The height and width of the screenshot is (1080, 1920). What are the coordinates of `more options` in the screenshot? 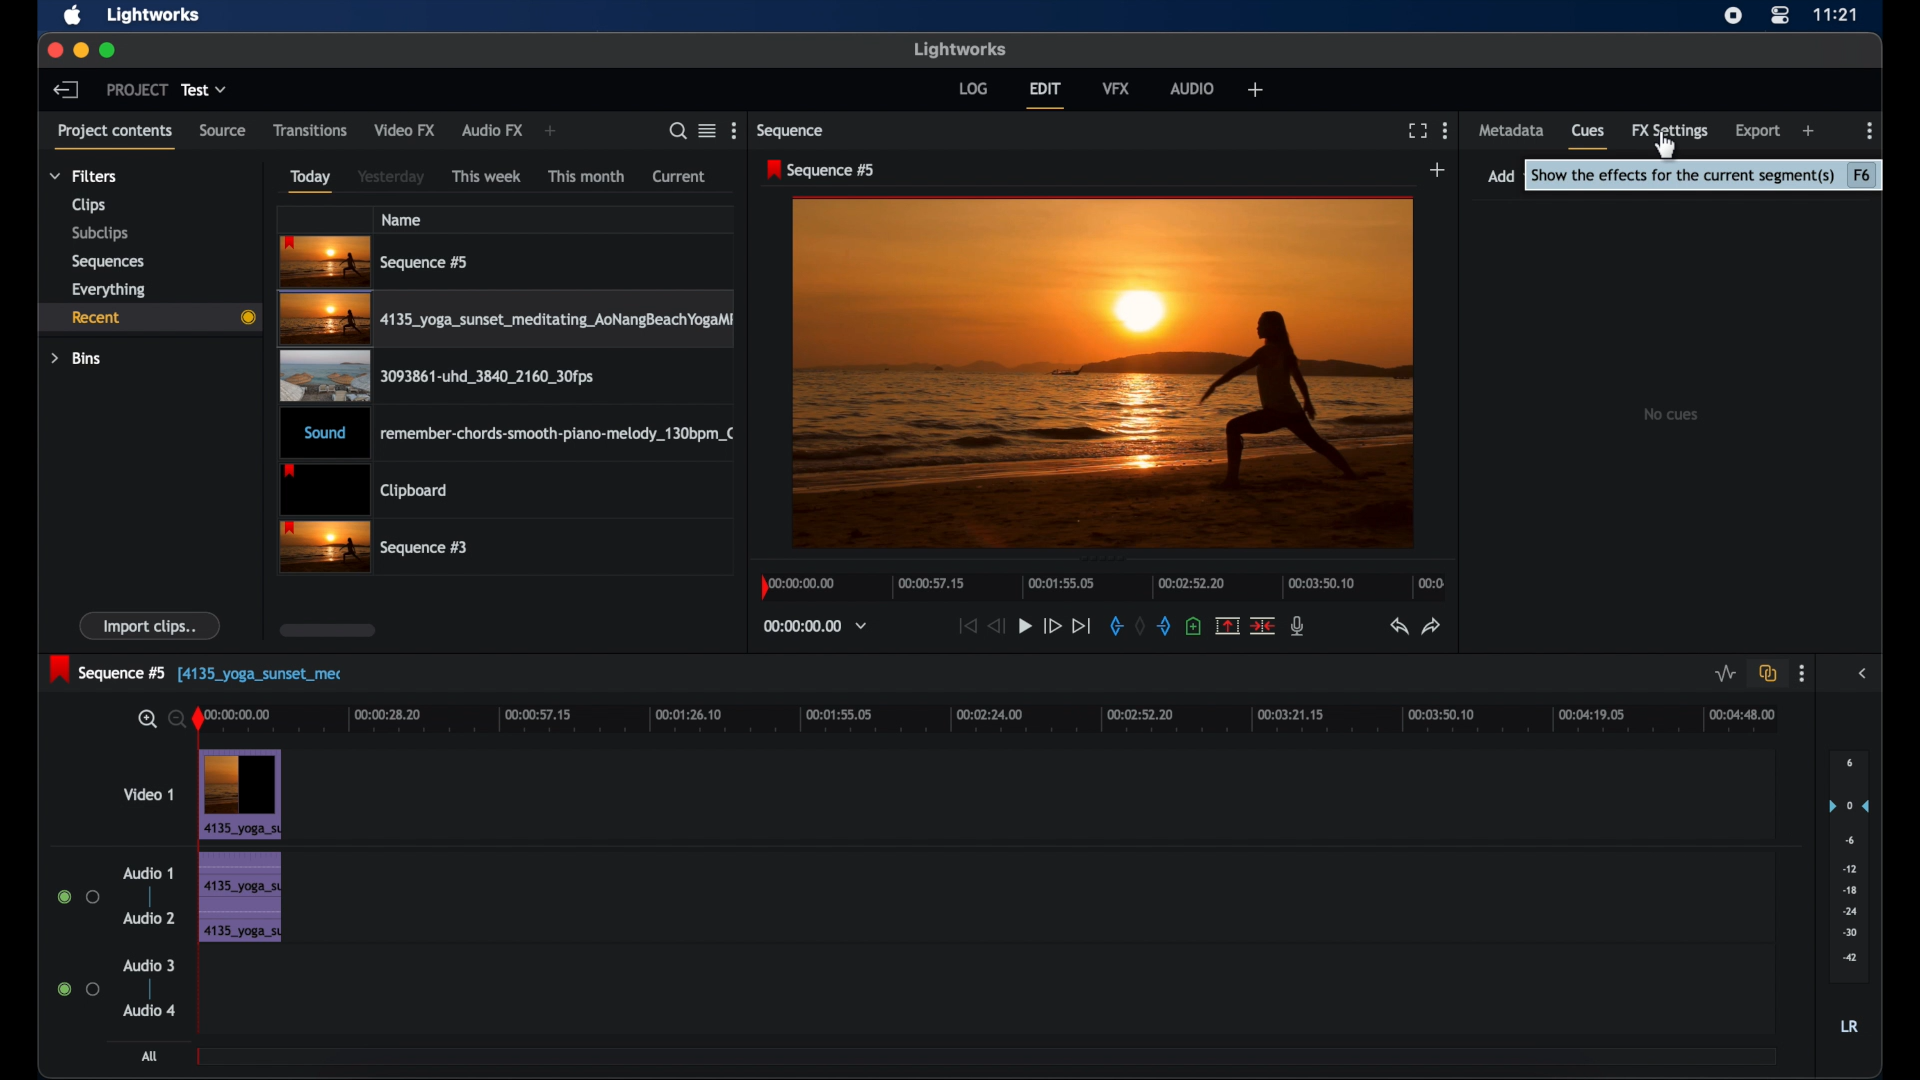 It's located at (1801, 674).